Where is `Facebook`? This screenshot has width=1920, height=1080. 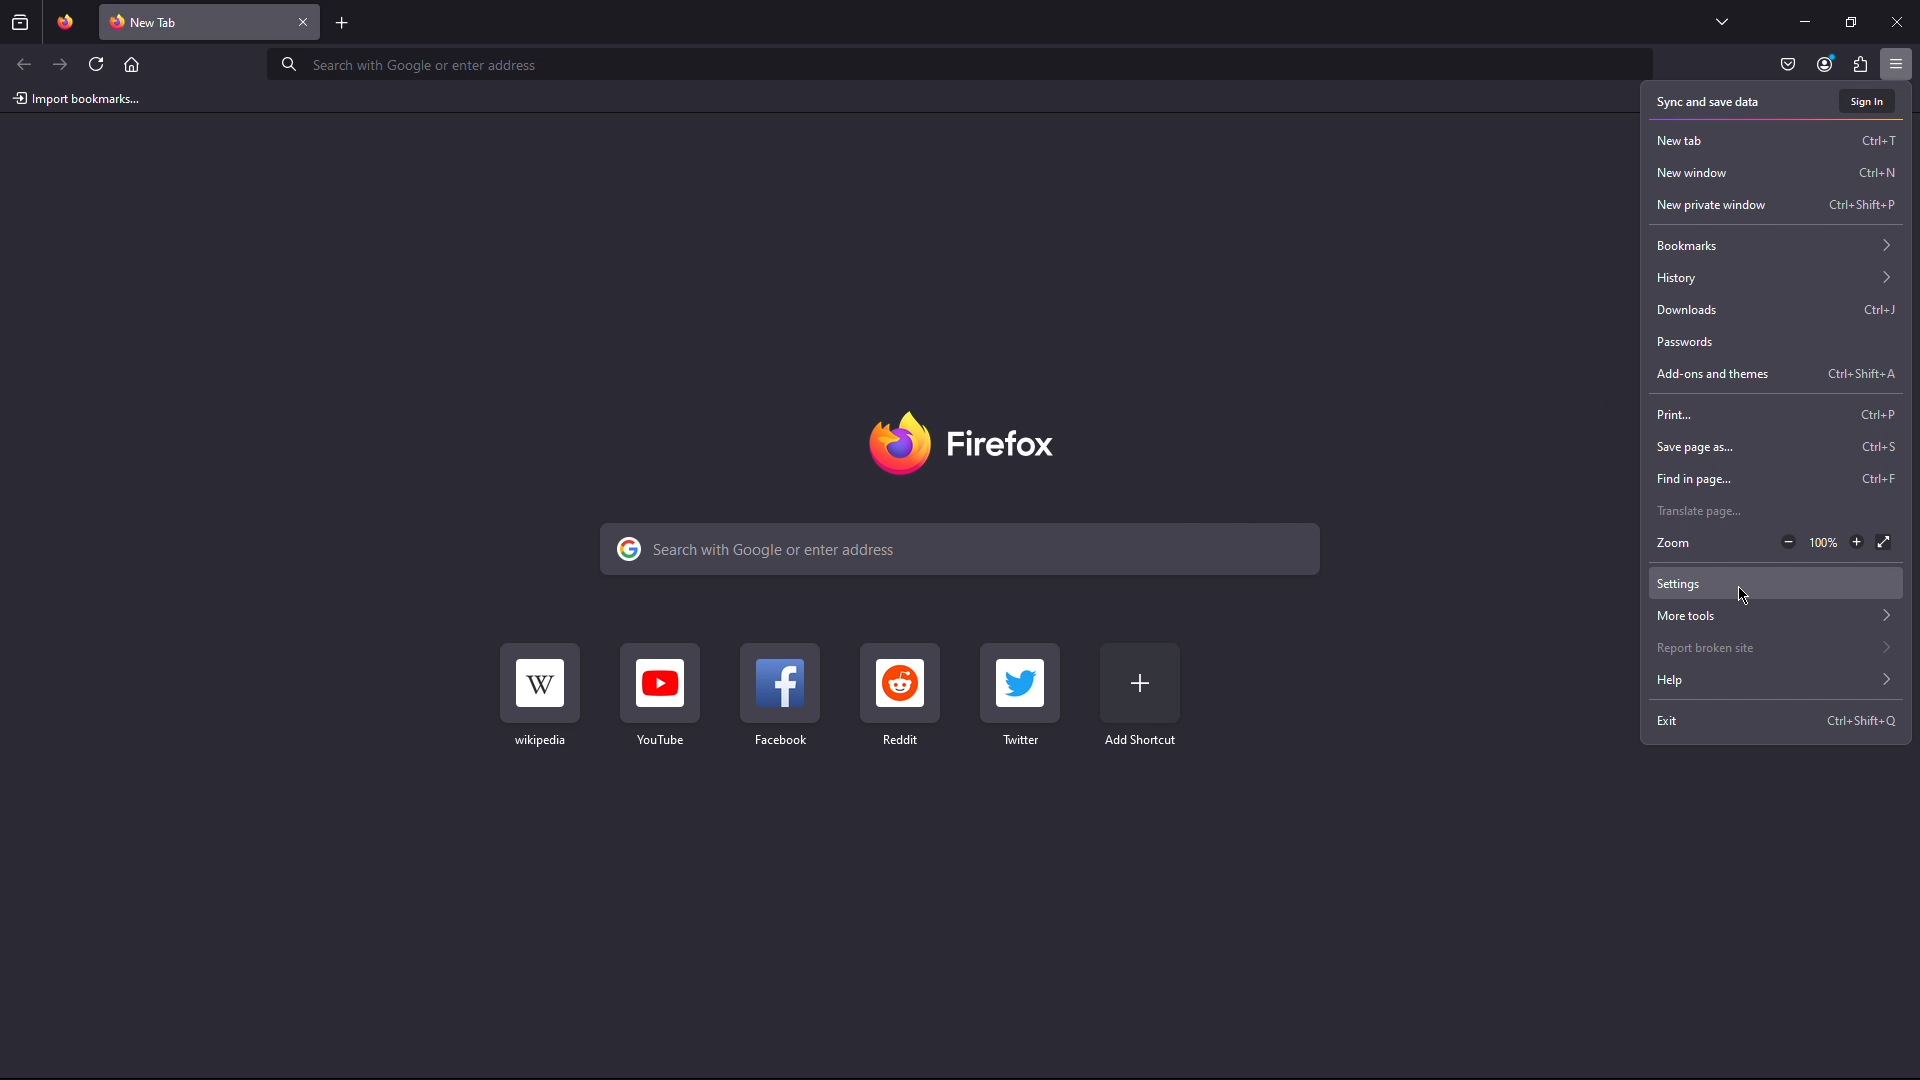
Facebook is located at coordinates (780, 695).